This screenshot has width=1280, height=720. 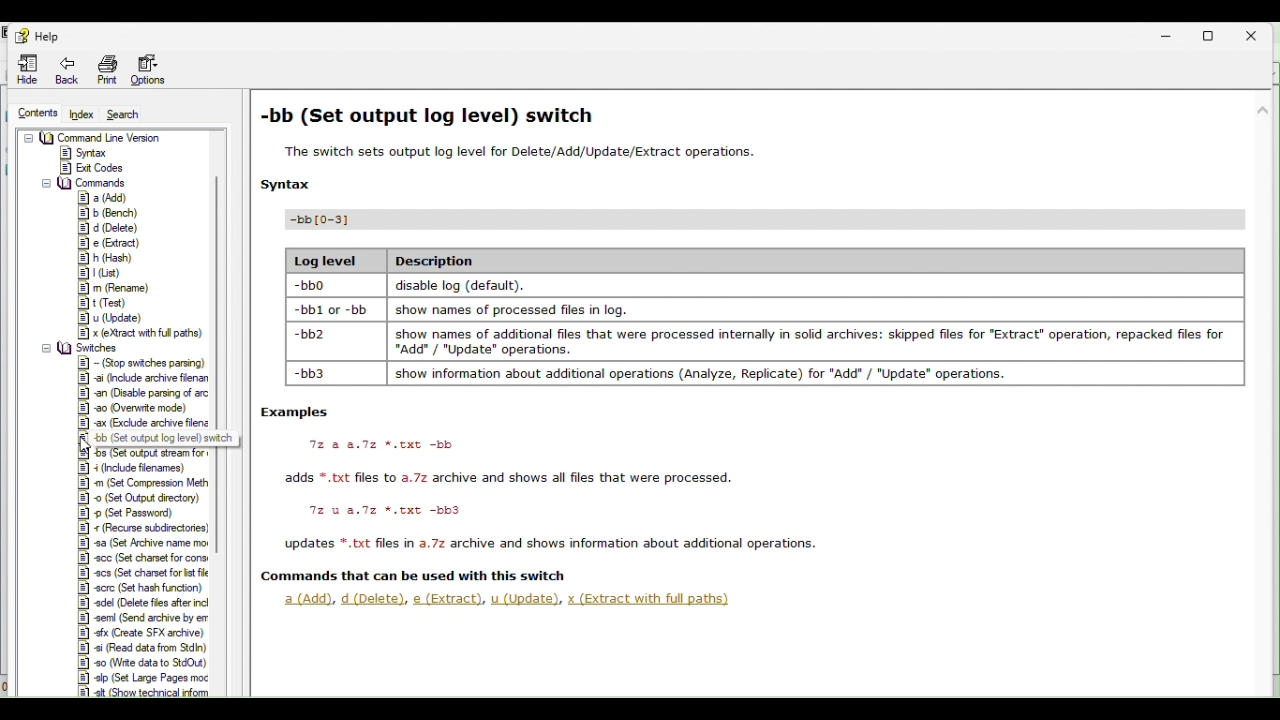 What do you see at coordinates (449, 599) in the screenshot?
I see `e (Extract),` at bounding box center [449, 599].